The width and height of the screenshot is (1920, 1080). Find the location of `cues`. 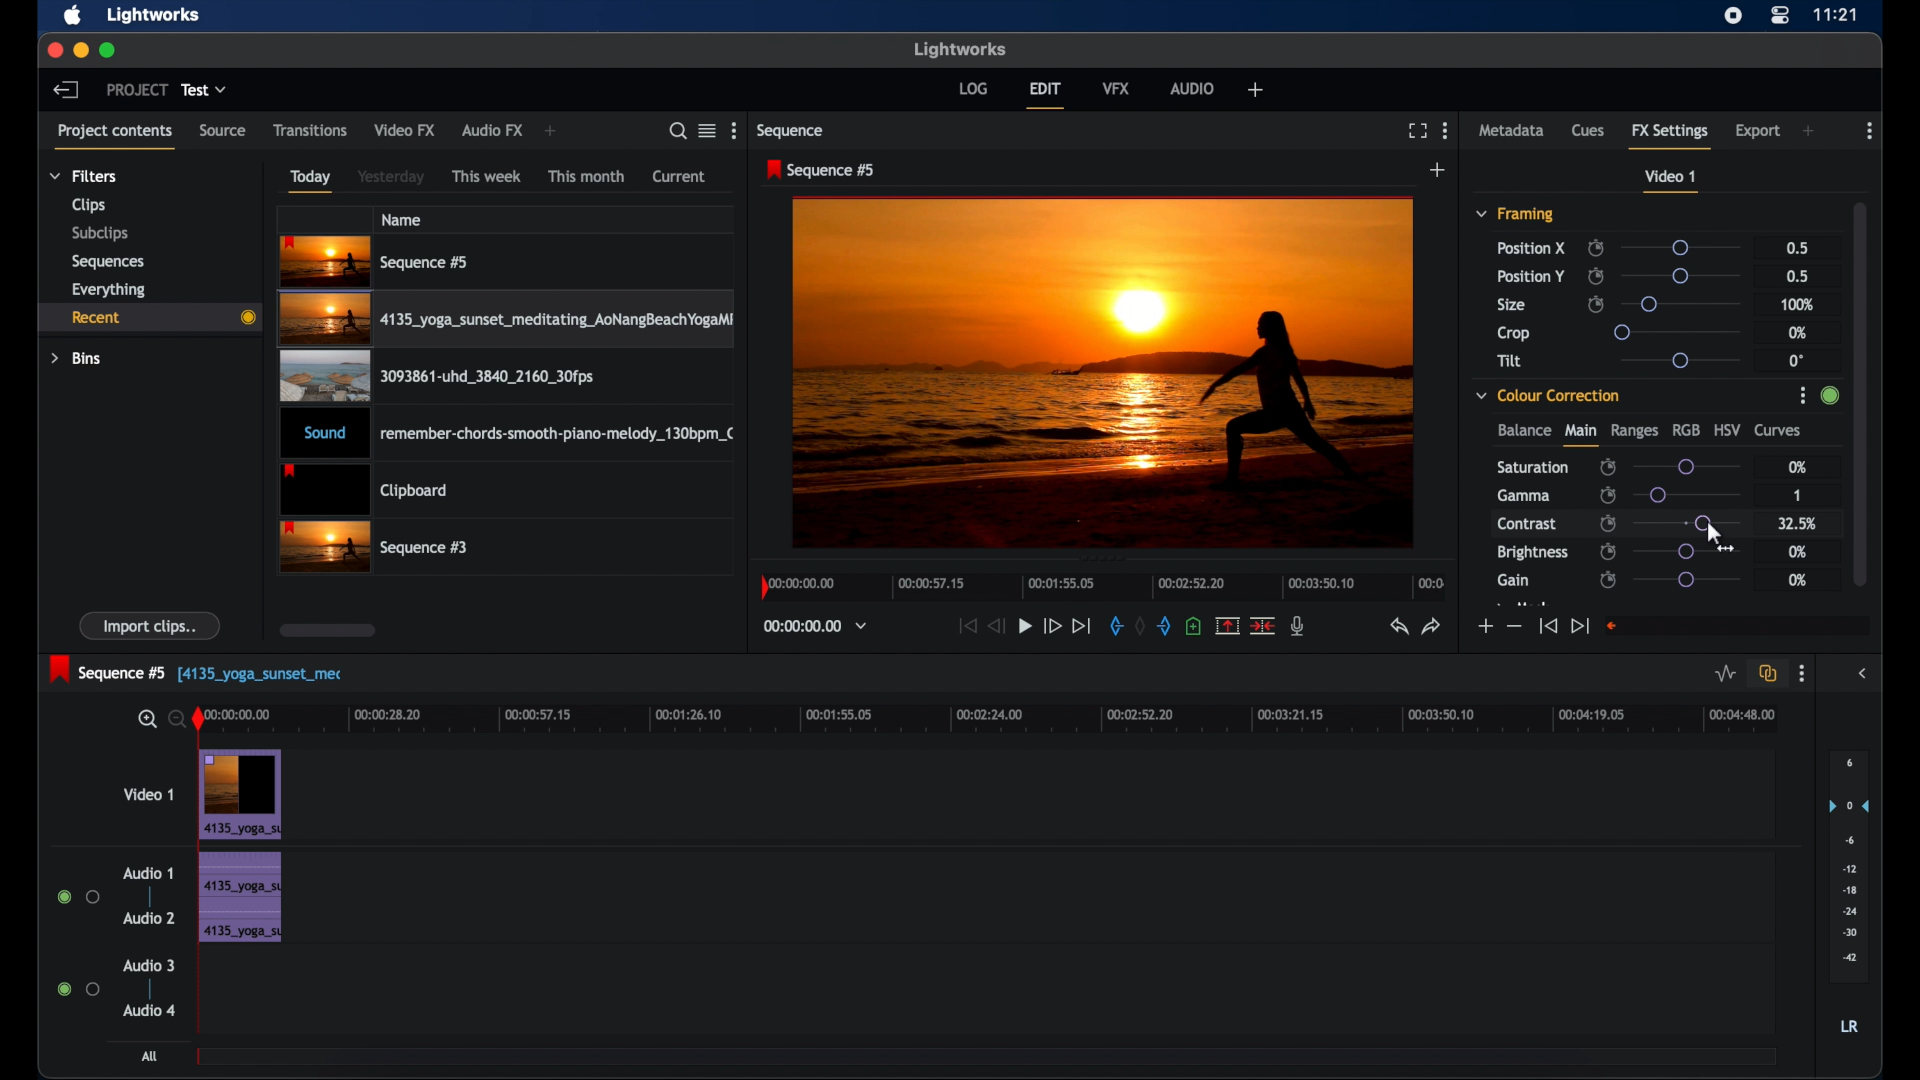

cues is located at coordinates (1588, 135).